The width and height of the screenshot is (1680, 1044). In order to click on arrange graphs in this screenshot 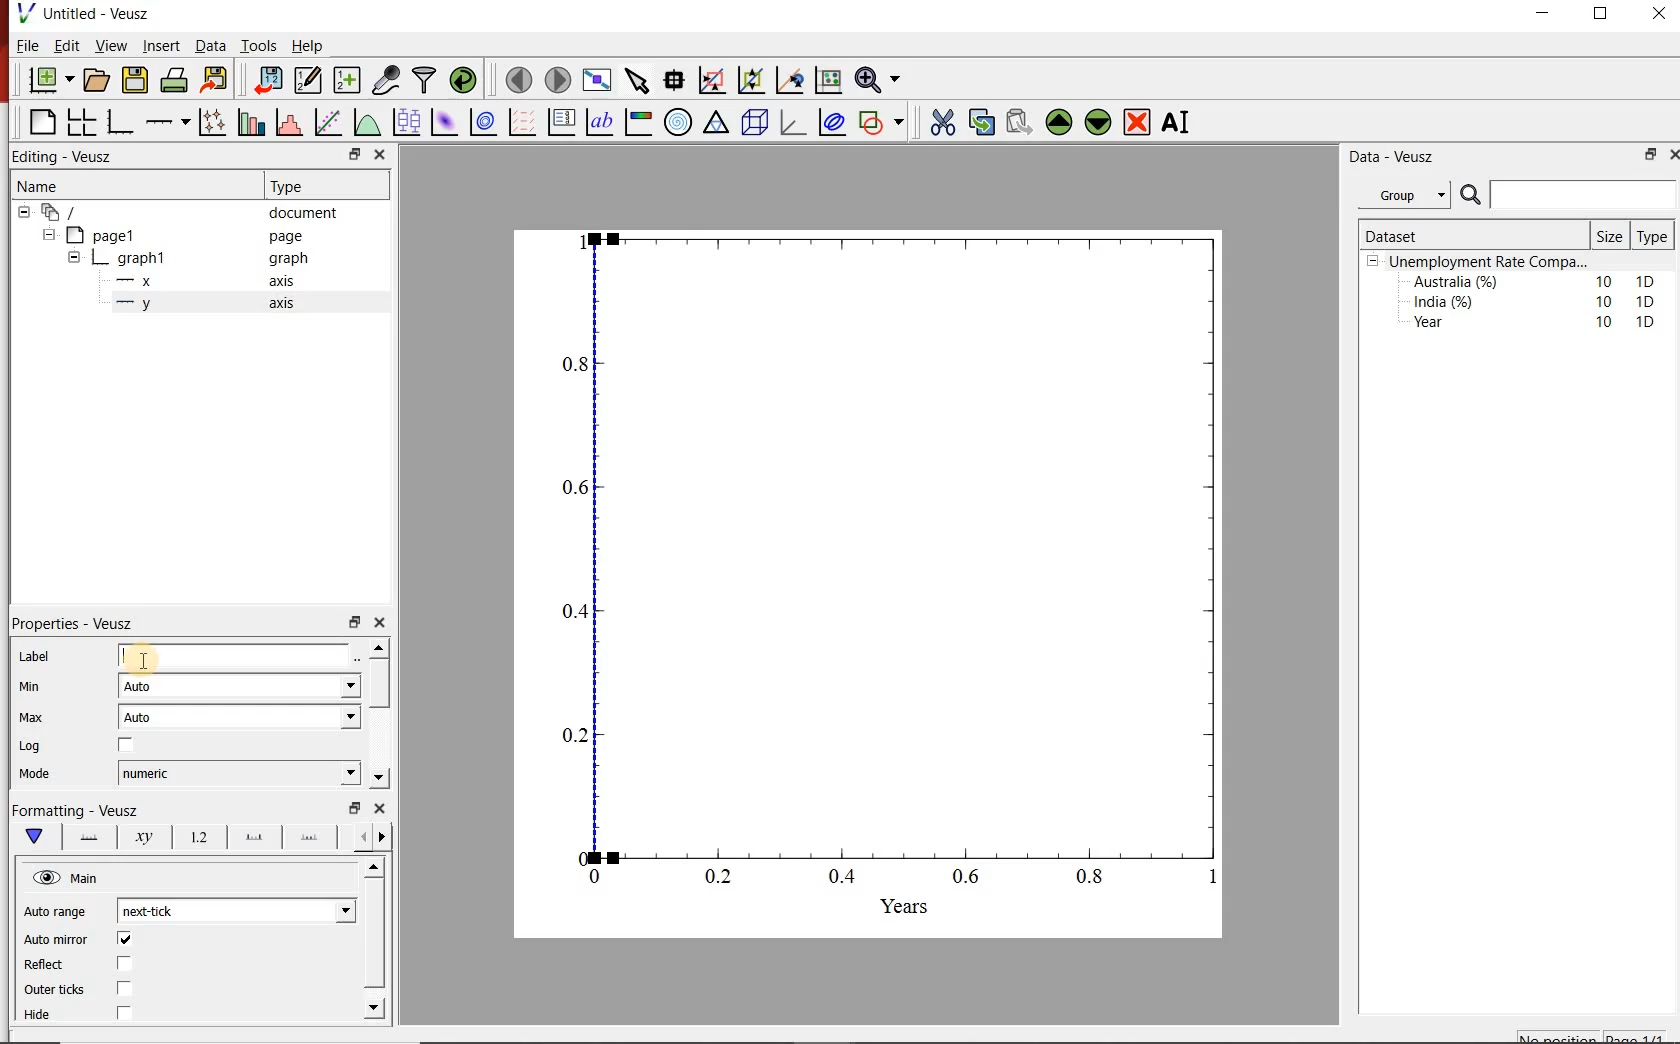, I will do `click(81, 121)`.